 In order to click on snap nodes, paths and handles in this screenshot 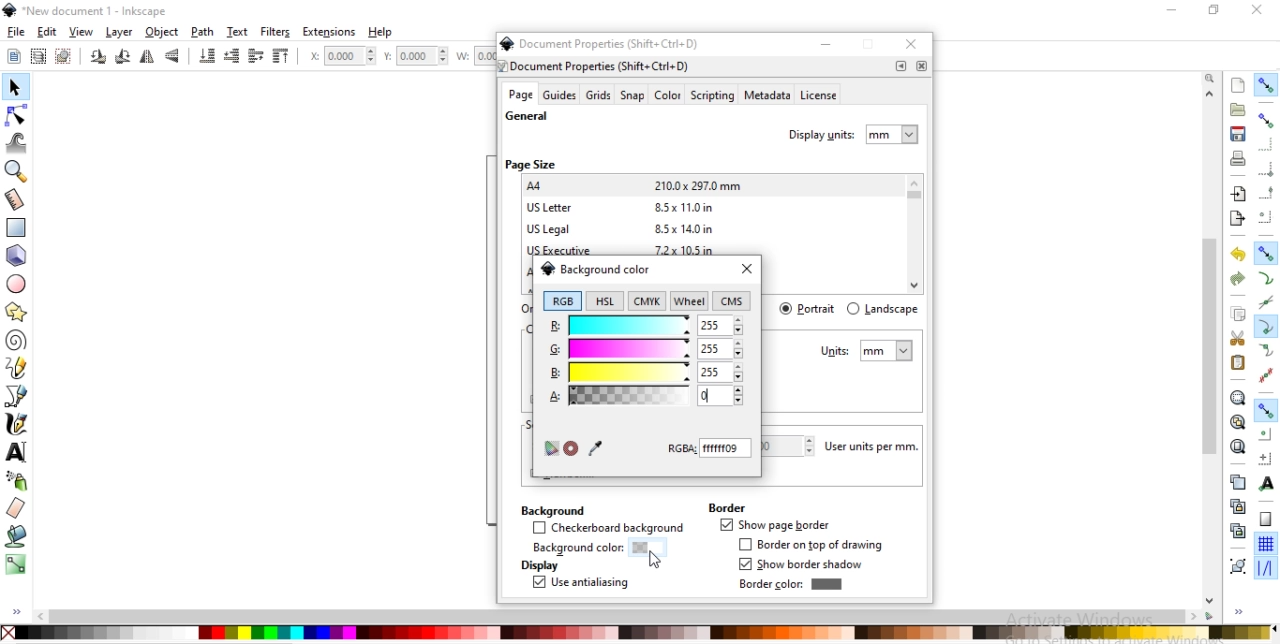, I will do `click(1266, 253)`.